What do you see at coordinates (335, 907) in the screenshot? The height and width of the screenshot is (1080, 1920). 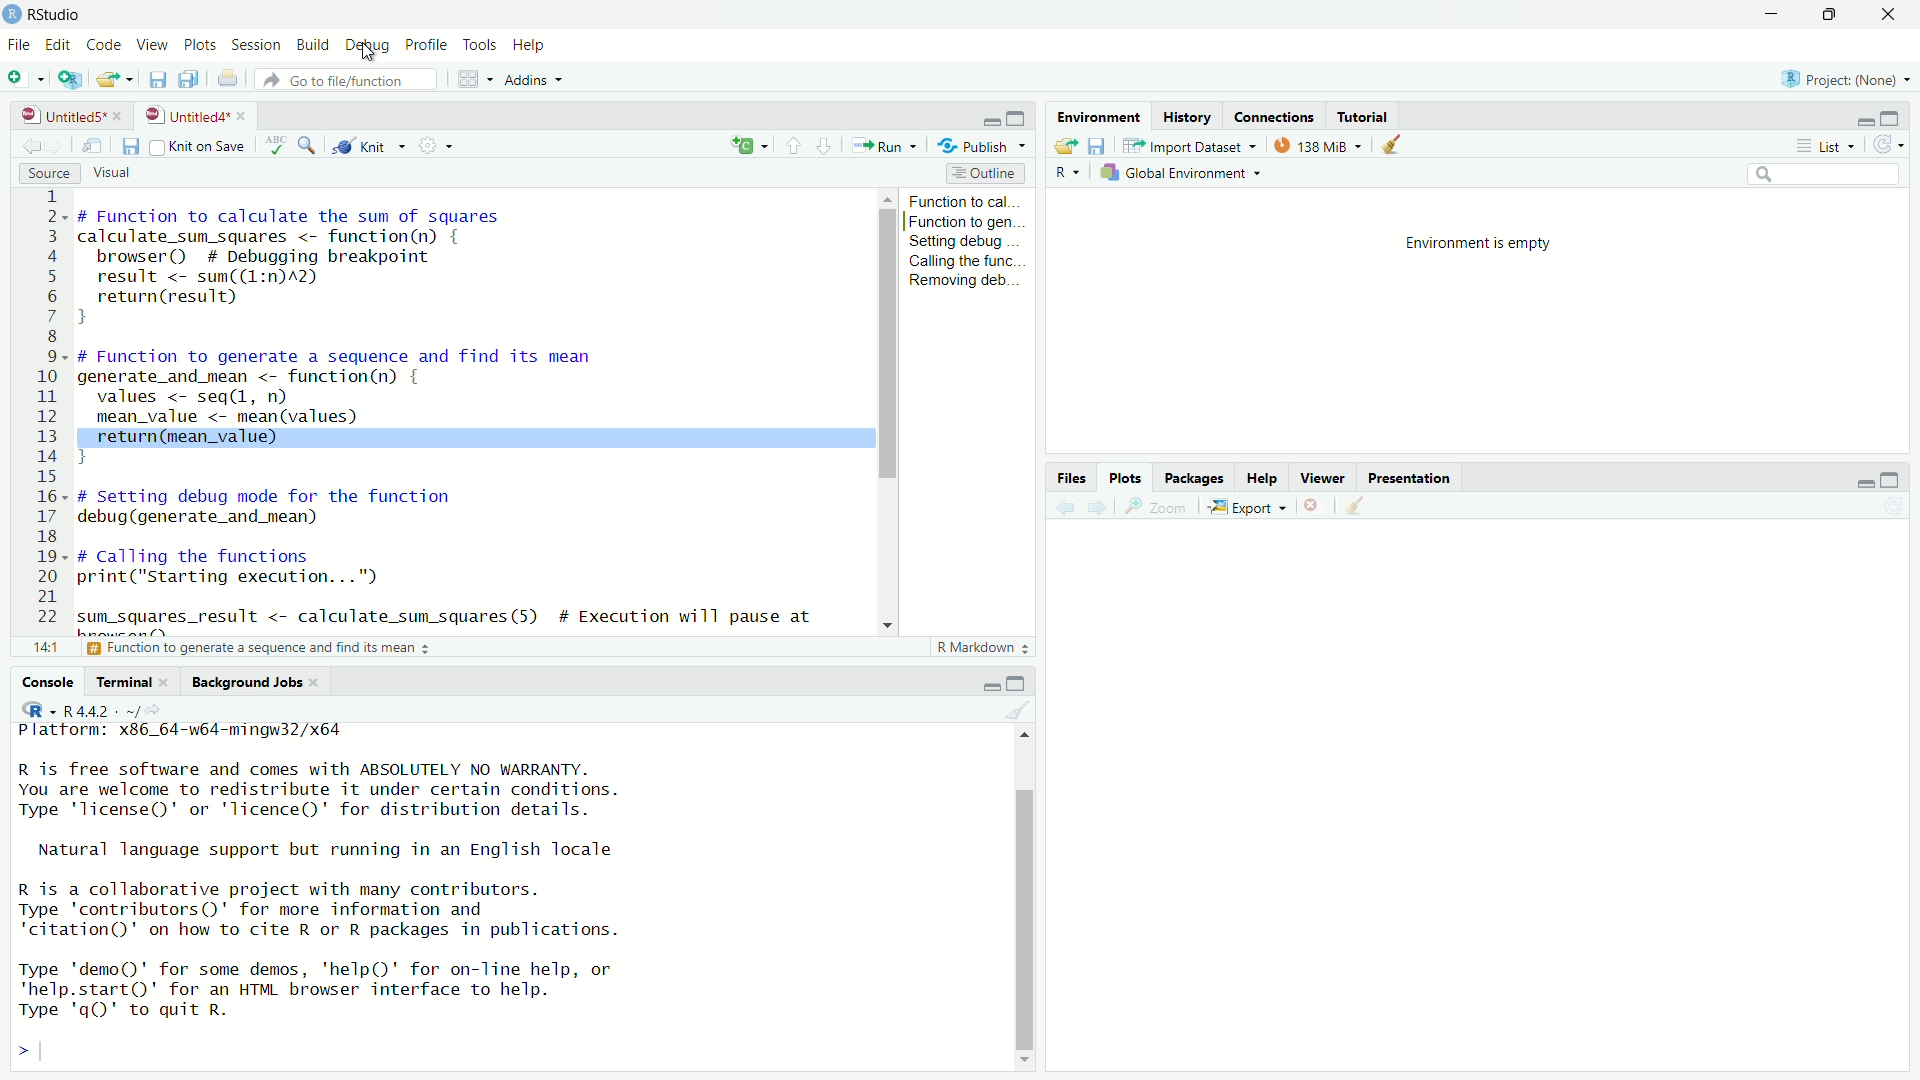 I see `R is a collaborative project with many contributors.
Type 'contributors()' for more information and
"citation()' on how to cite R or R packages in publications.` at bounding box center [335, 907].